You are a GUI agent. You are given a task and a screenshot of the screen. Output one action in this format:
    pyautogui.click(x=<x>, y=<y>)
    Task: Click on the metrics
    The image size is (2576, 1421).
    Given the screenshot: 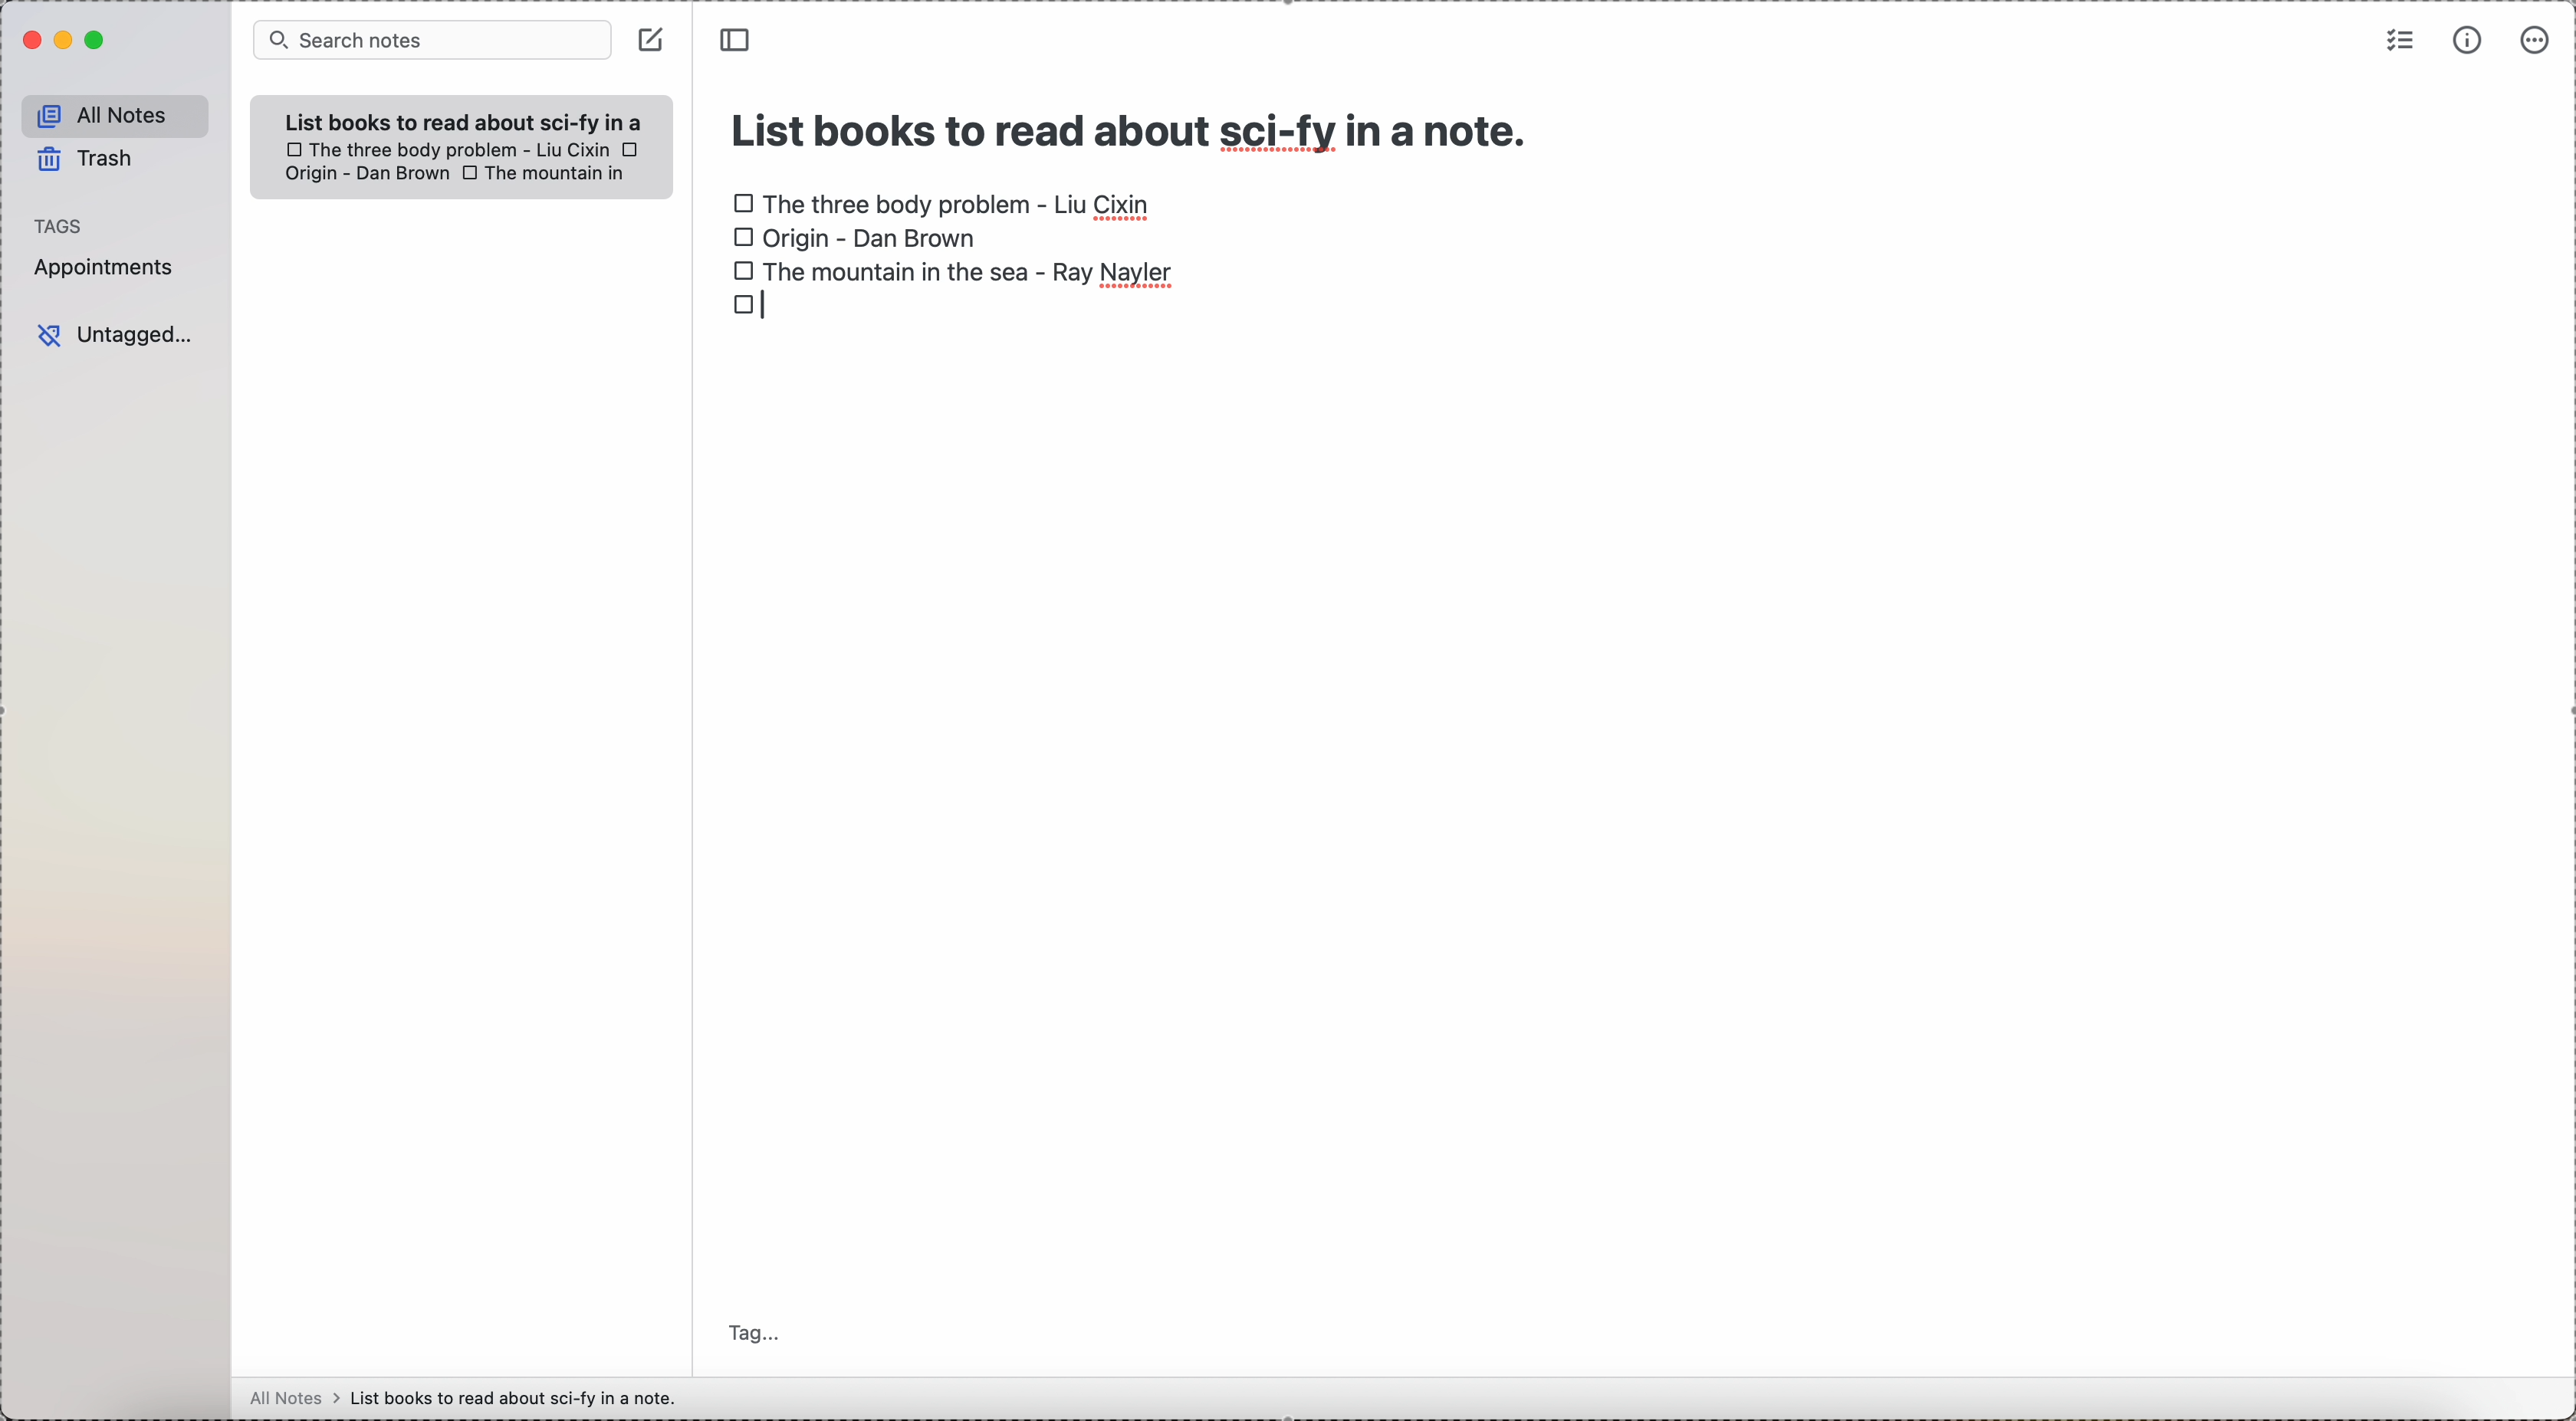 What is the action you would take?
    pyautogui.click(x=2463, y=41)
    